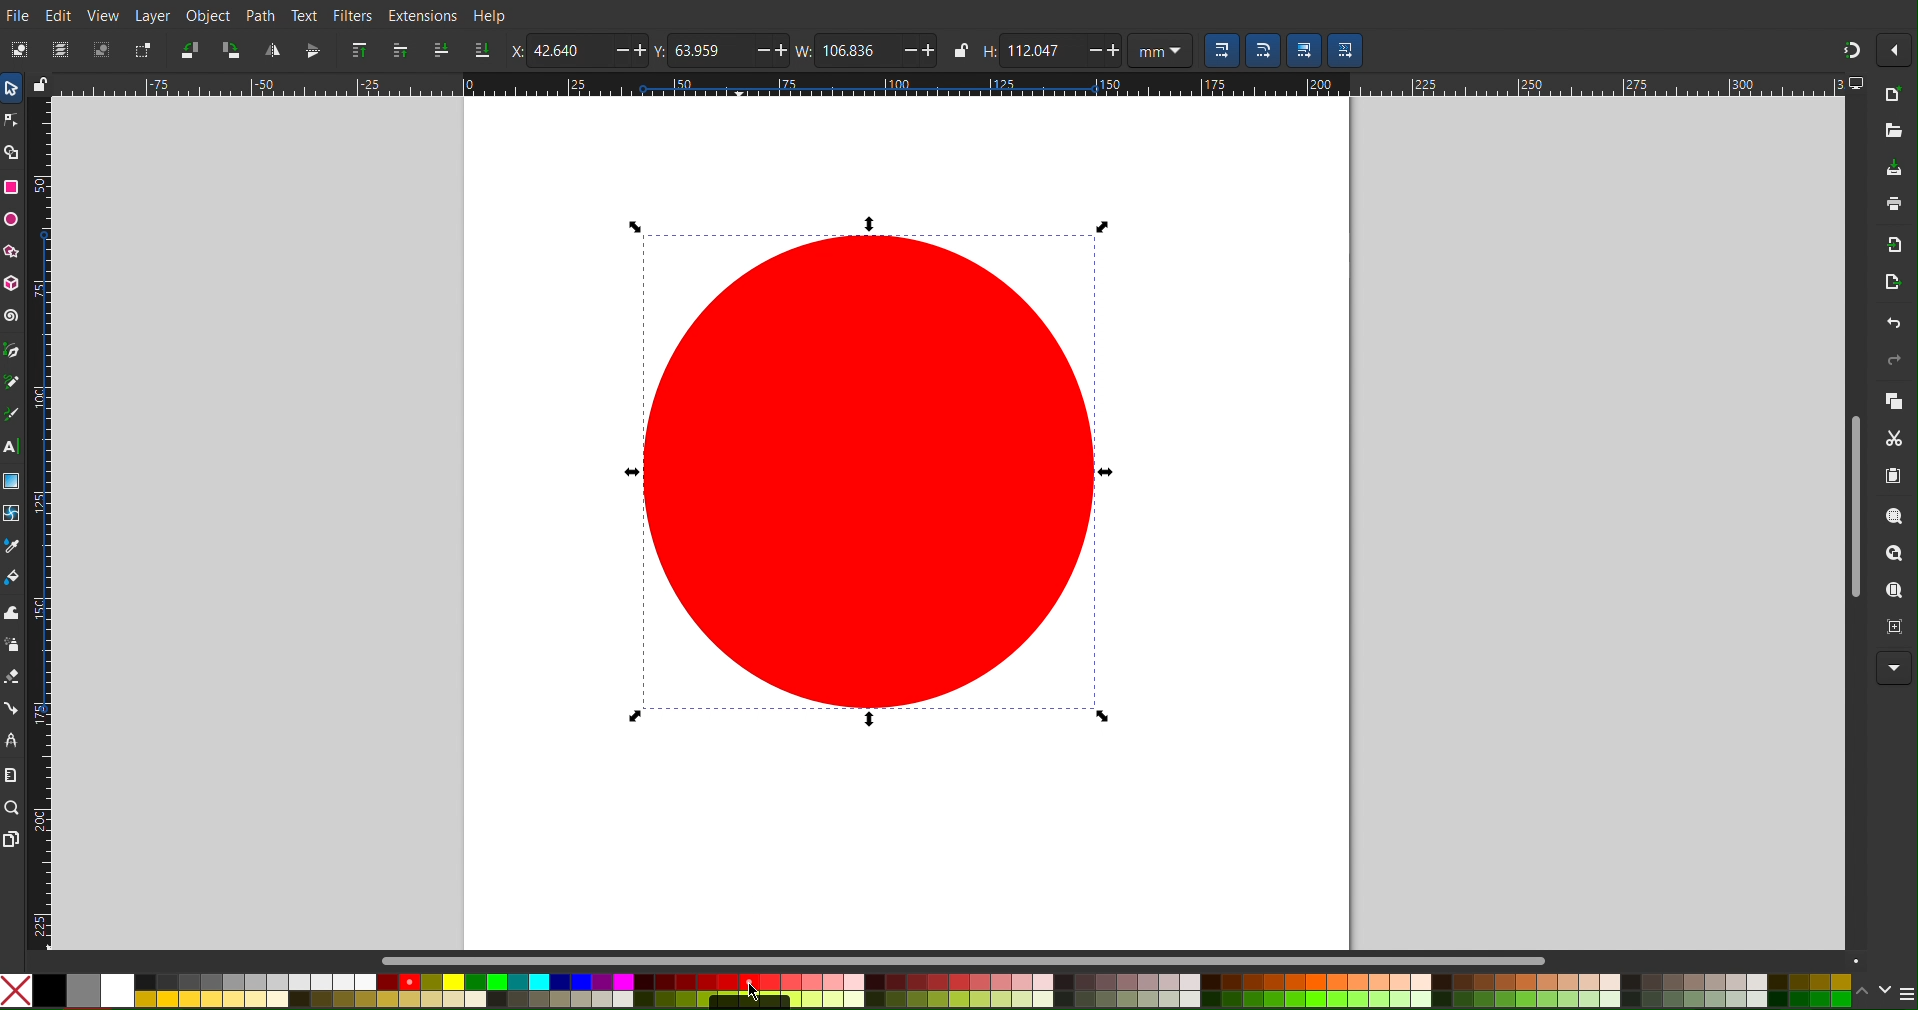 The height and width of the screenshot is (1010, 1918). What do you see at coordinates (1041, 50) in the screenshot?
I see `112` at bounding box center [1041, 50].